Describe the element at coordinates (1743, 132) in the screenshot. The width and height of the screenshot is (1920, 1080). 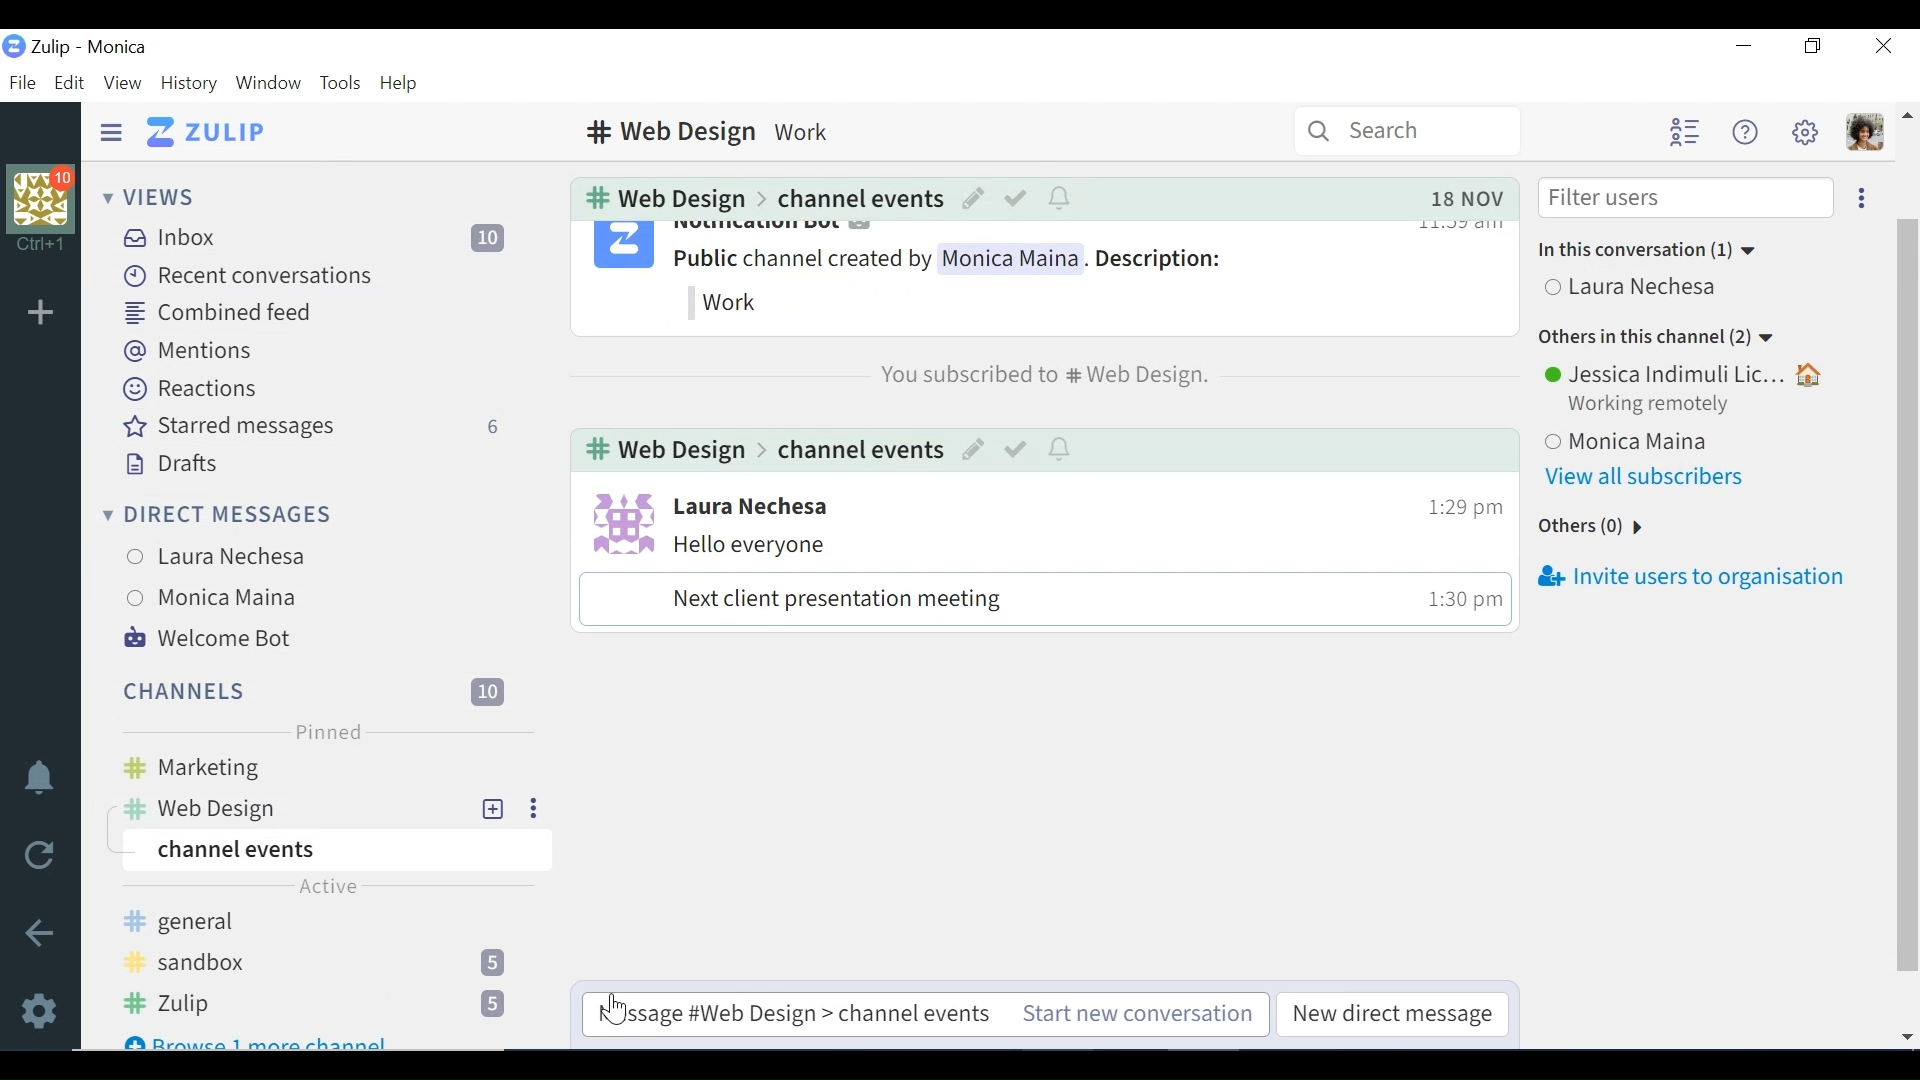
I see `Help menu` at that location.